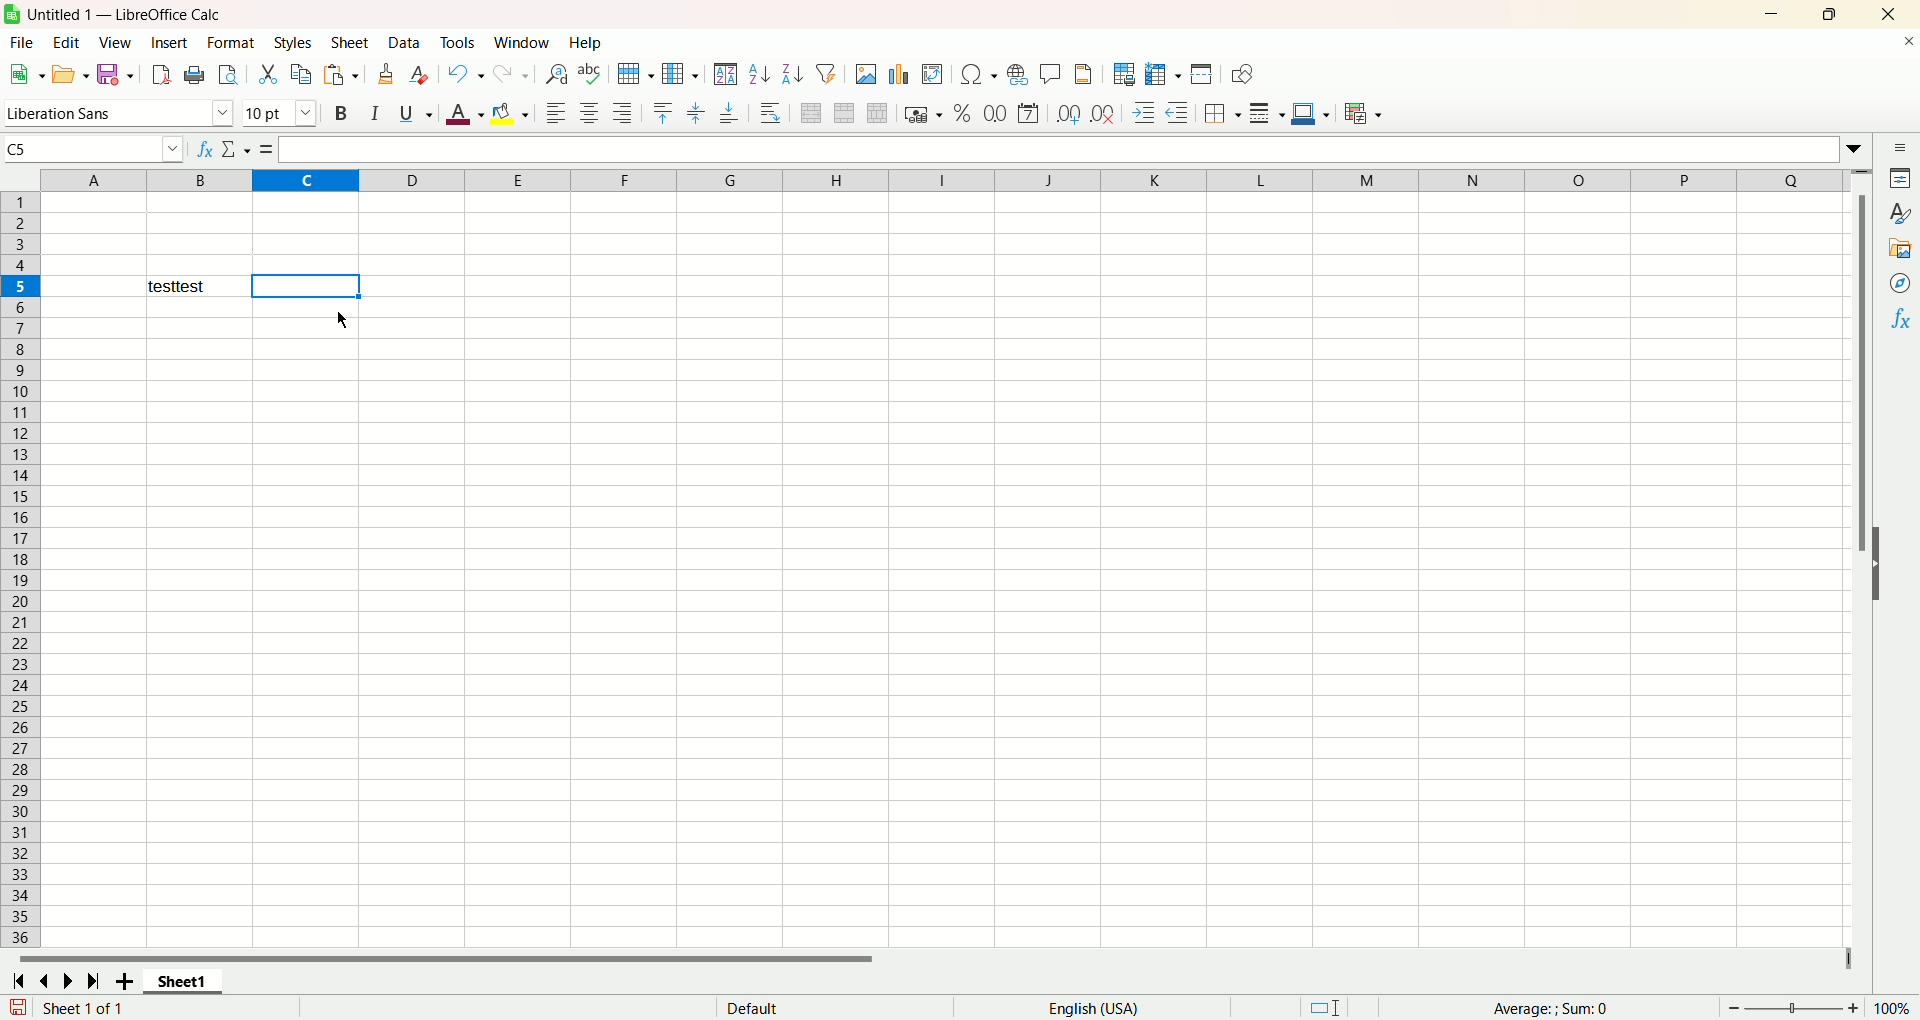 This screenshot has height=1020, width=1920. I want to click on default, so click(827, 1008).